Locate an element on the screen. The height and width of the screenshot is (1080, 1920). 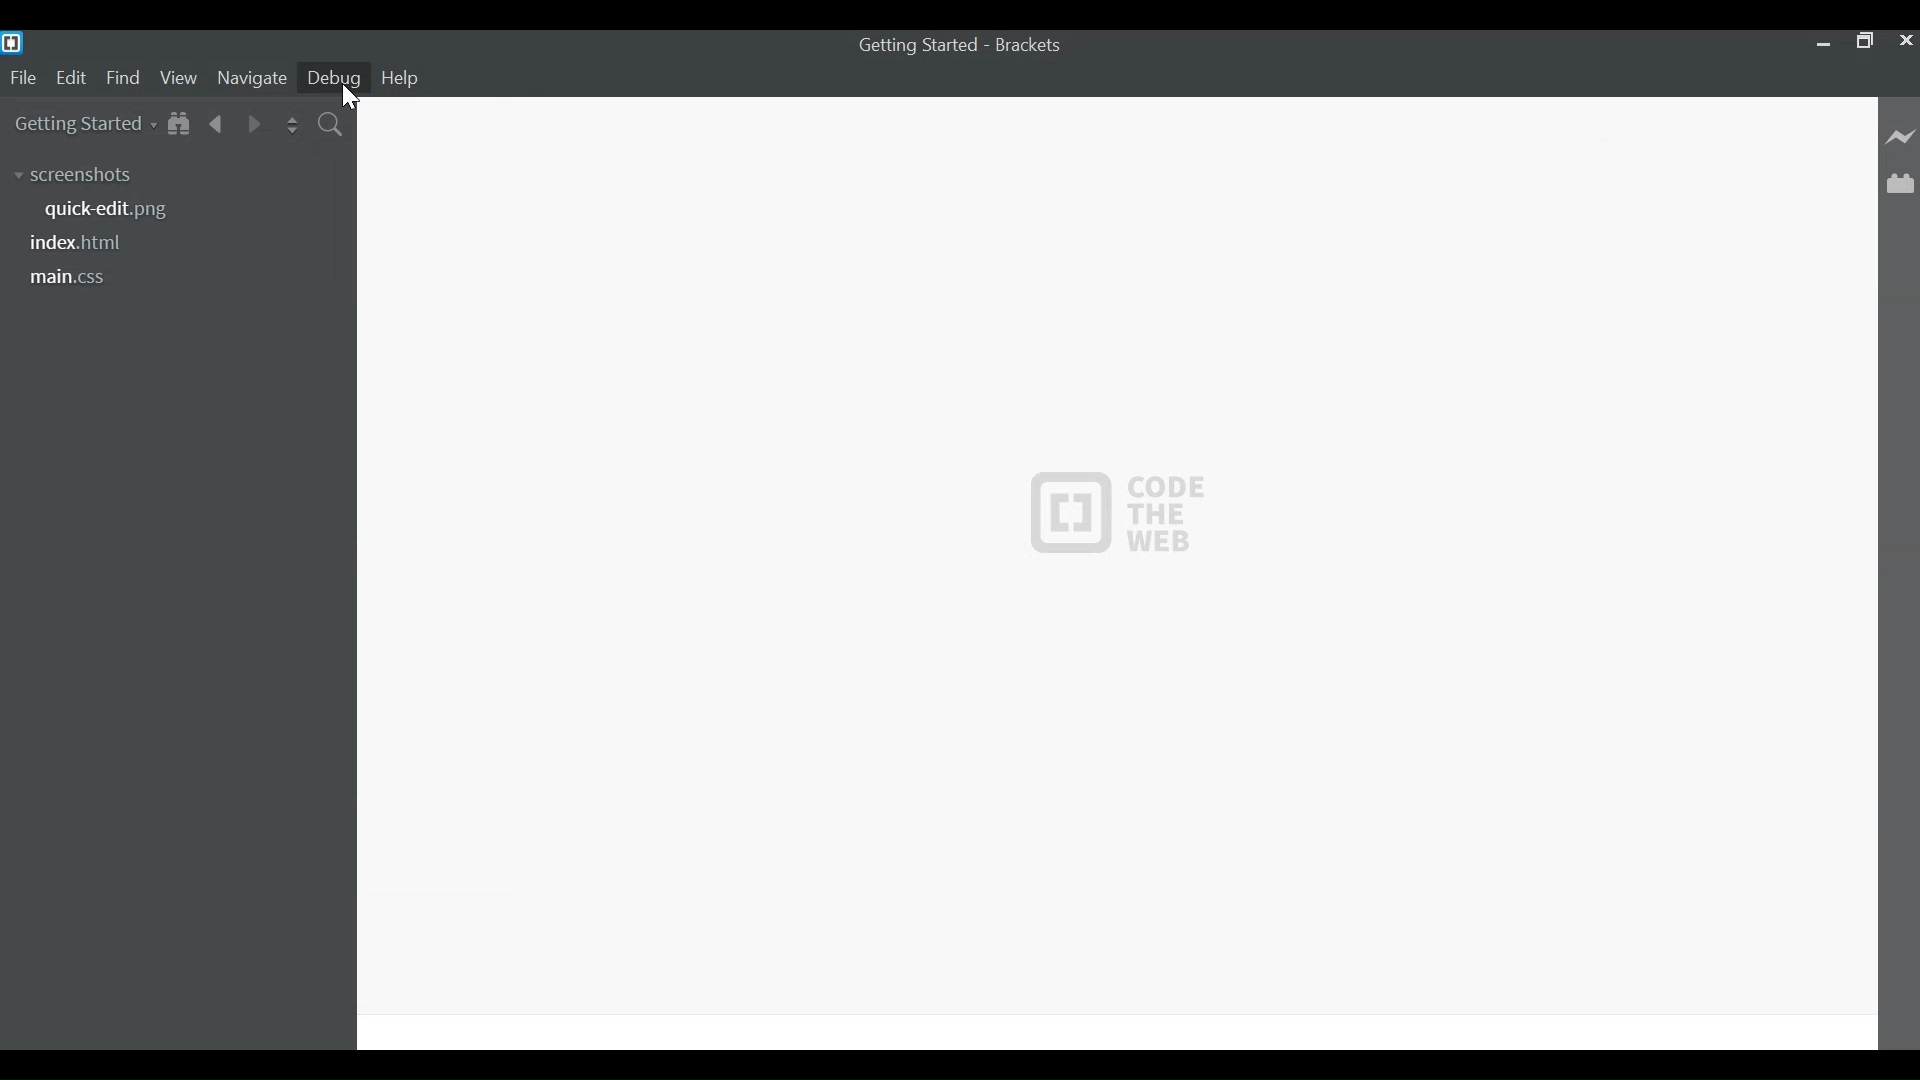
Navigate Back is located at coordinates (218, 124).